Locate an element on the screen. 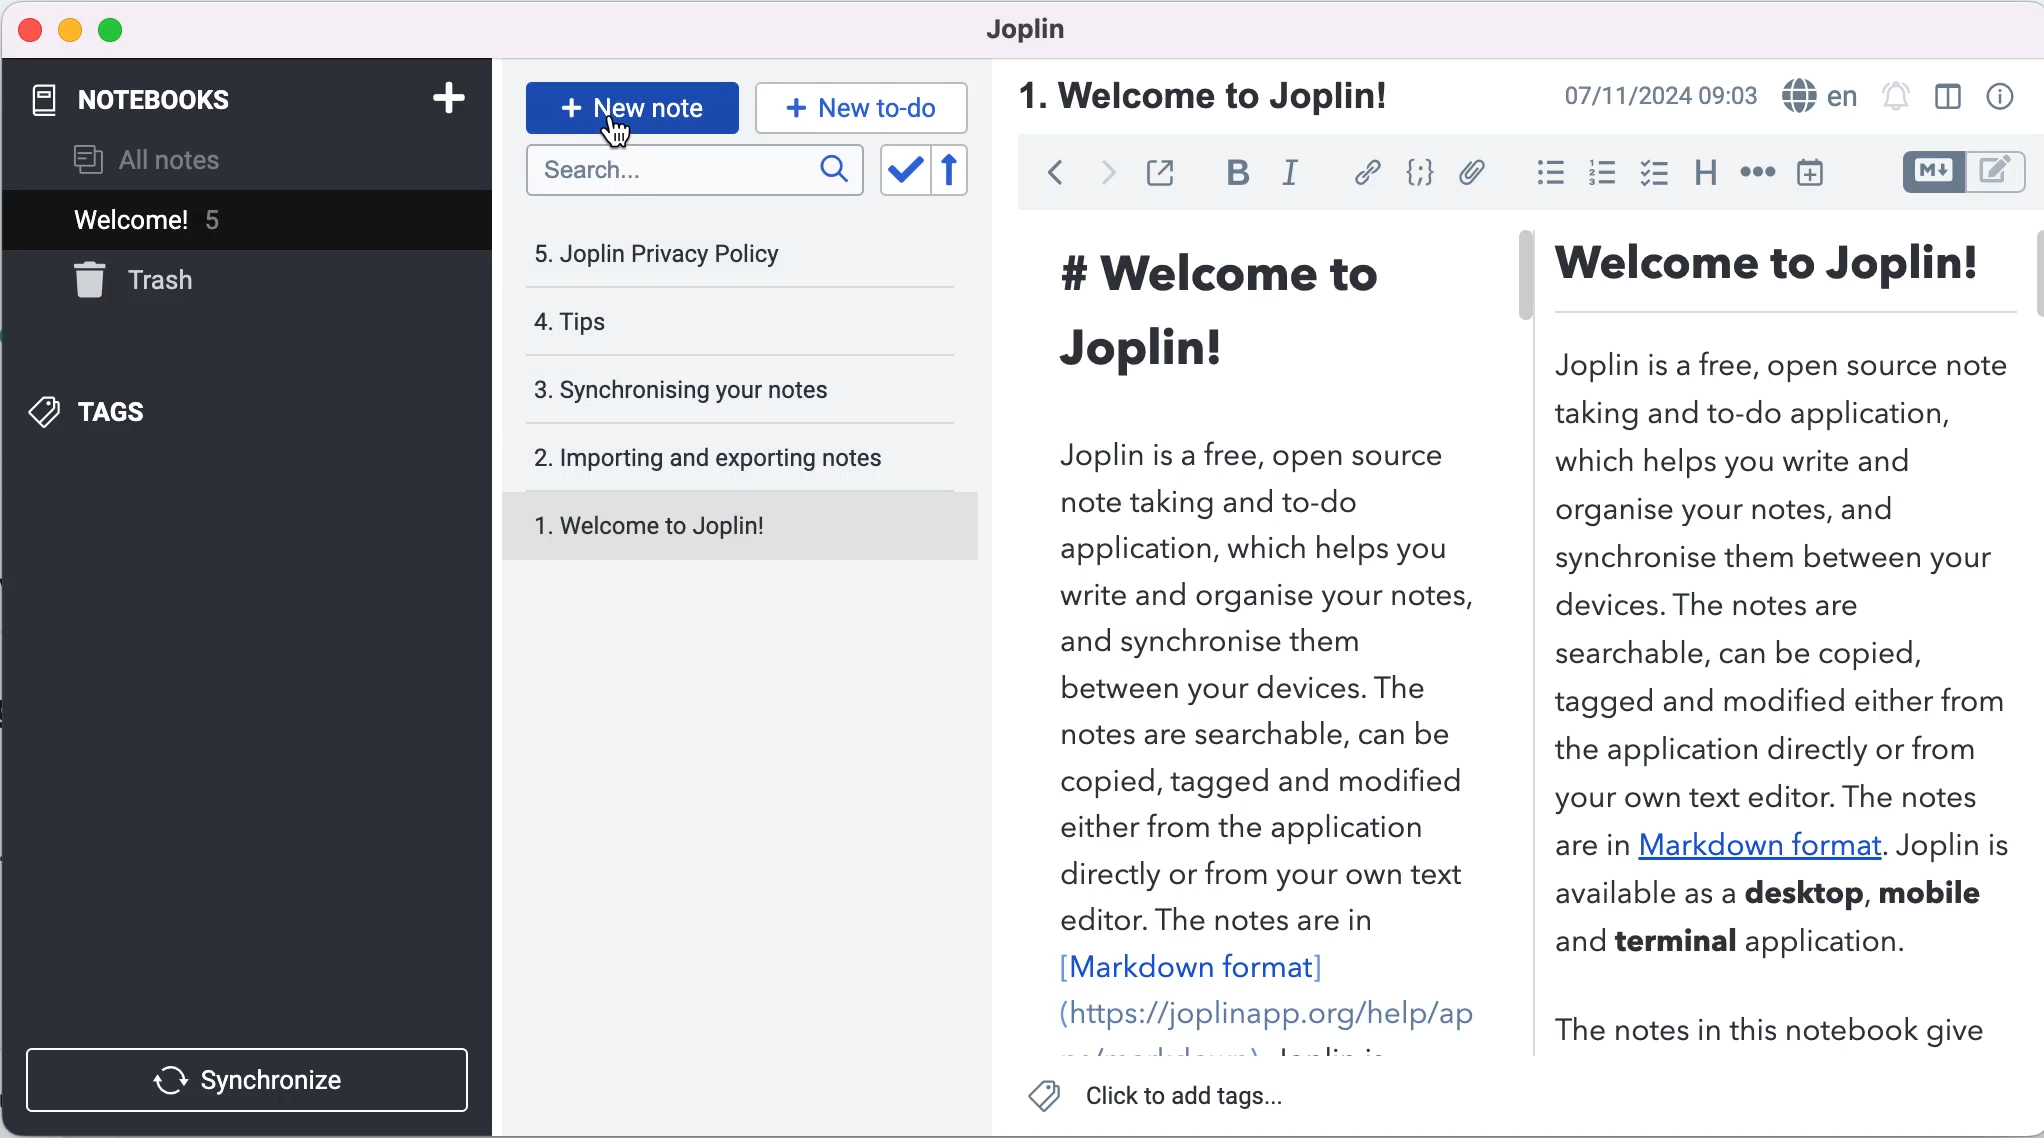 The width and height of the screenshot is (2044, 1138). search is located at coordinates (694, 170).